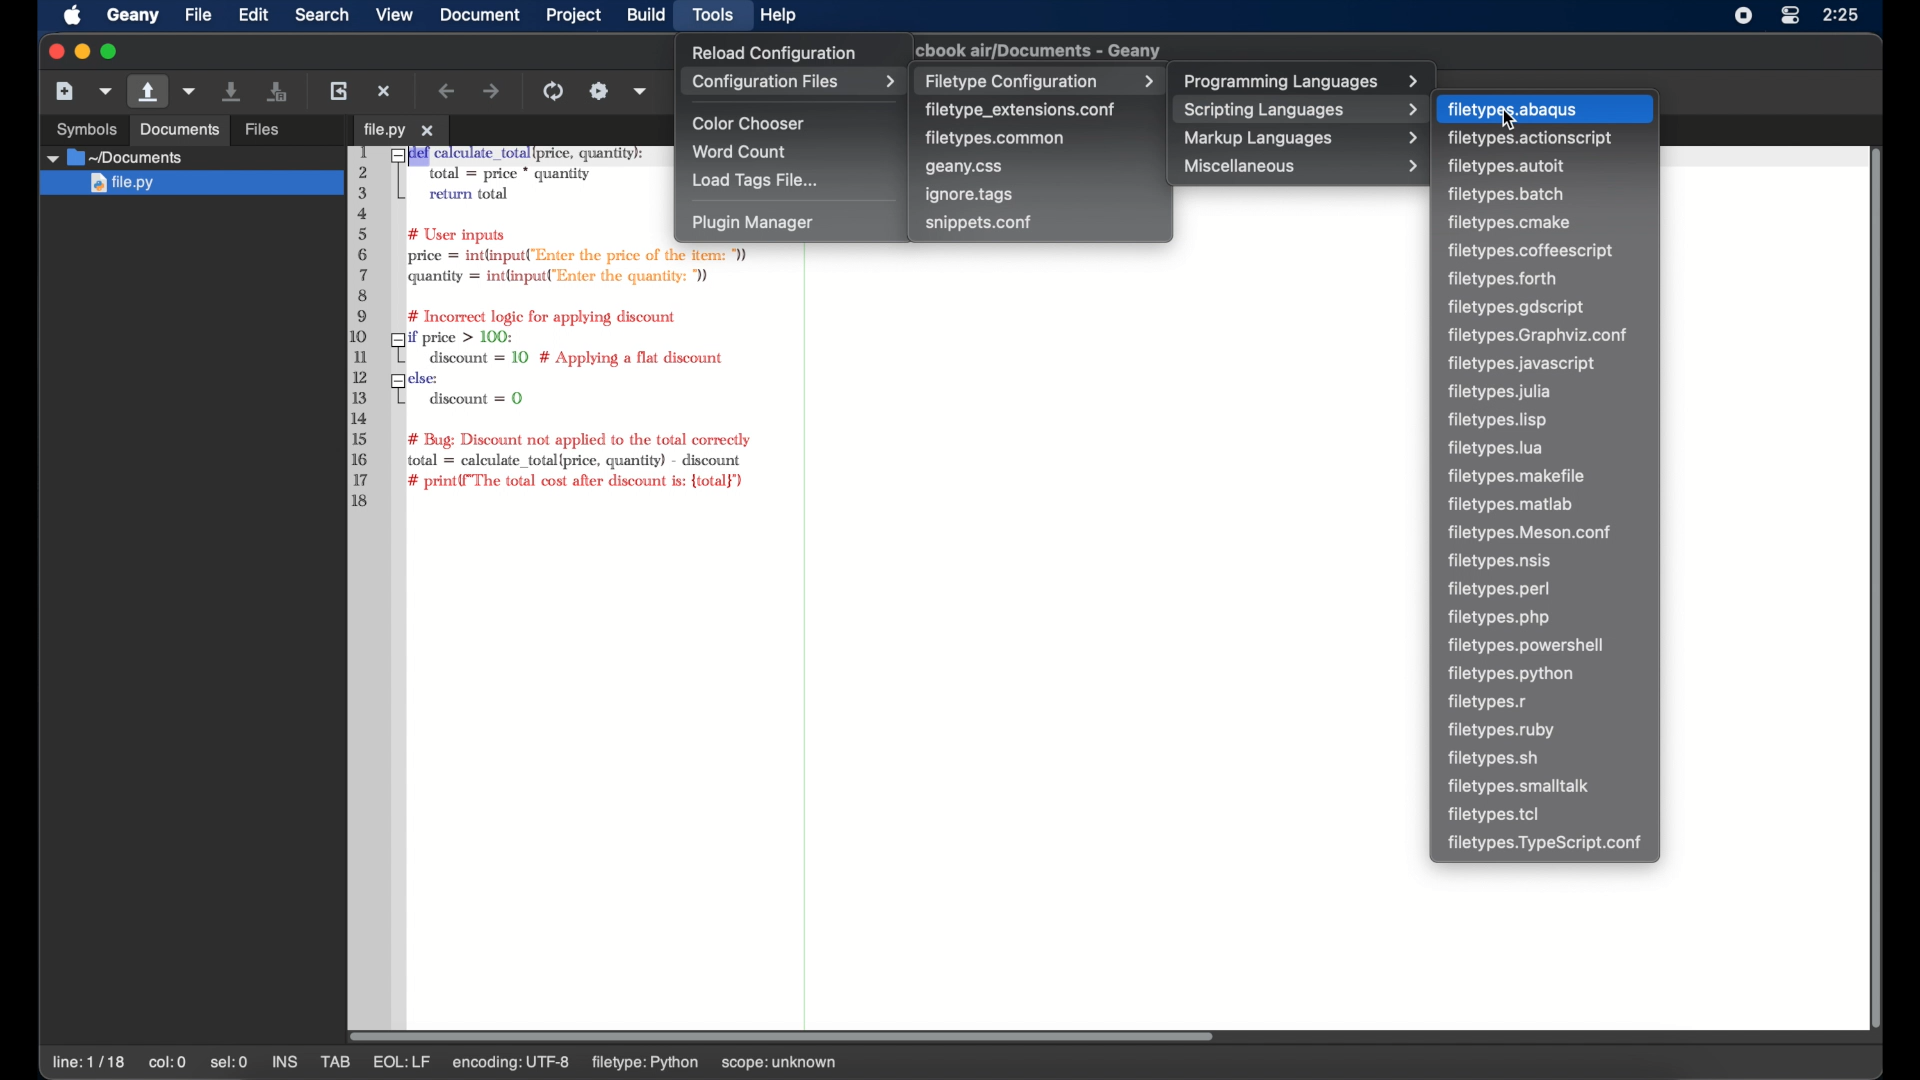  I want to click on geany, so click(1044, 50).